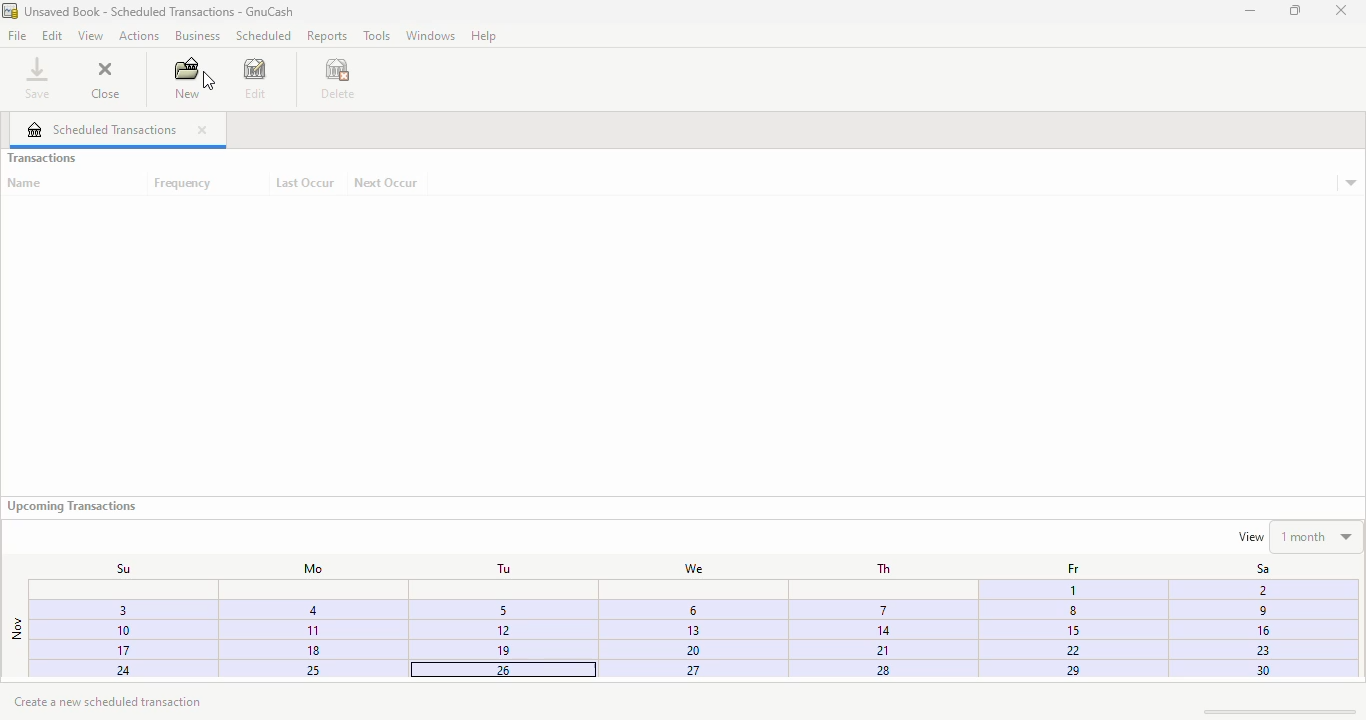 Image resolution: width=1366 pixels, height=720 pixels. What do you see at coordinates (693, 672) in the screenshot?
I see `27` at bounding box center [693, 672].